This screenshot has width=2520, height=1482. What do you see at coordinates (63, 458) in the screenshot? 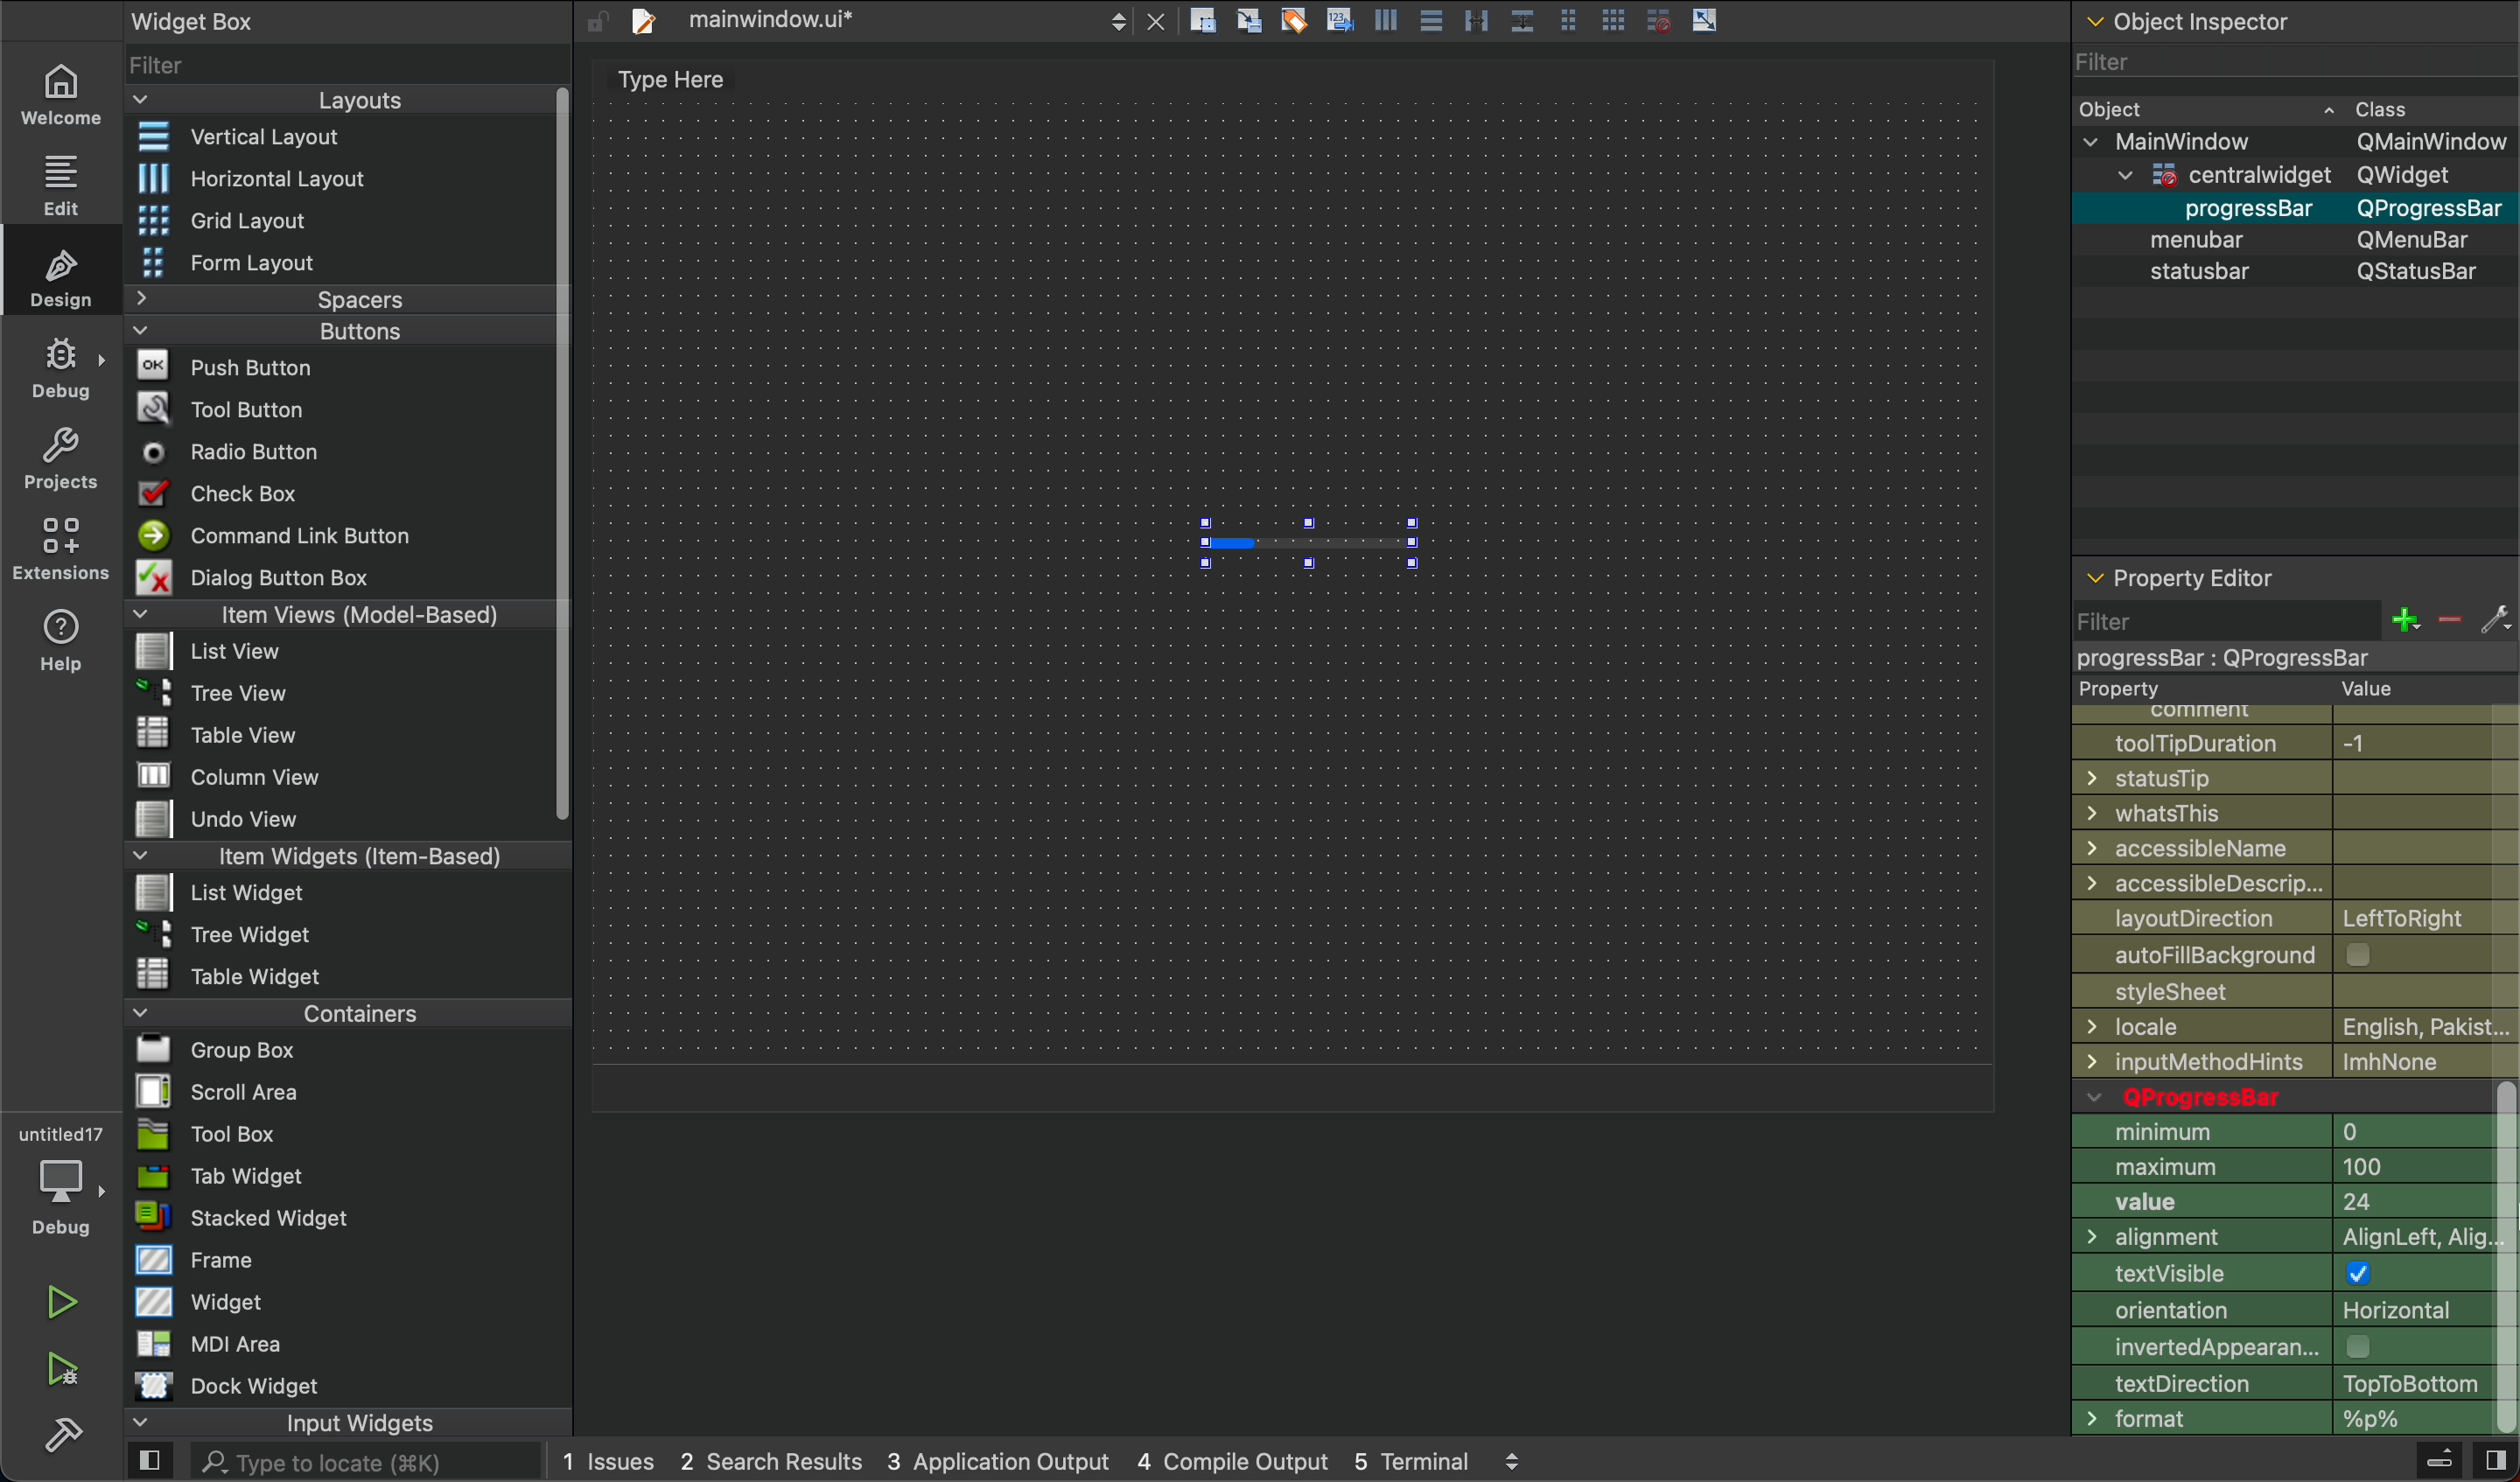
I see `project` at bounding box center [63, 458].